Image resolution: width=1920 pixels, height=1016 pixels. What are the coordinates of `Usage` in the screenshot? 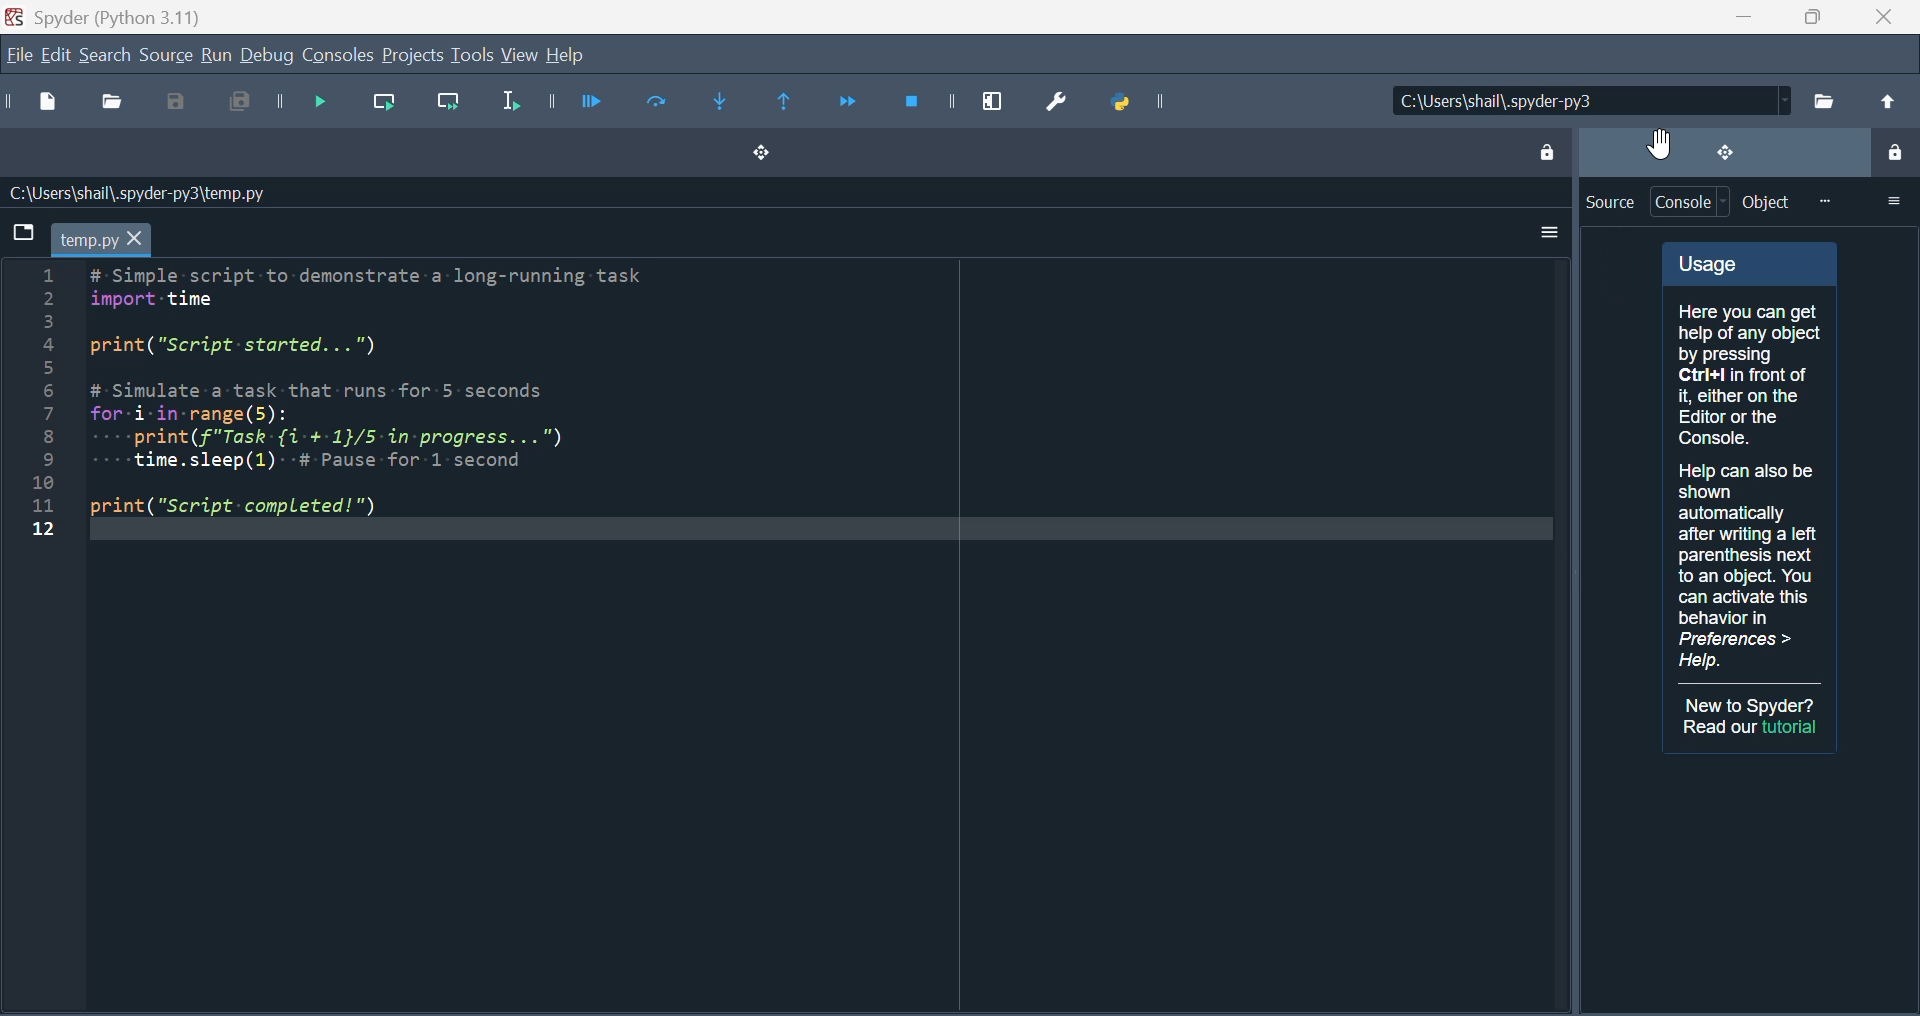 It's located at (1750, 462).